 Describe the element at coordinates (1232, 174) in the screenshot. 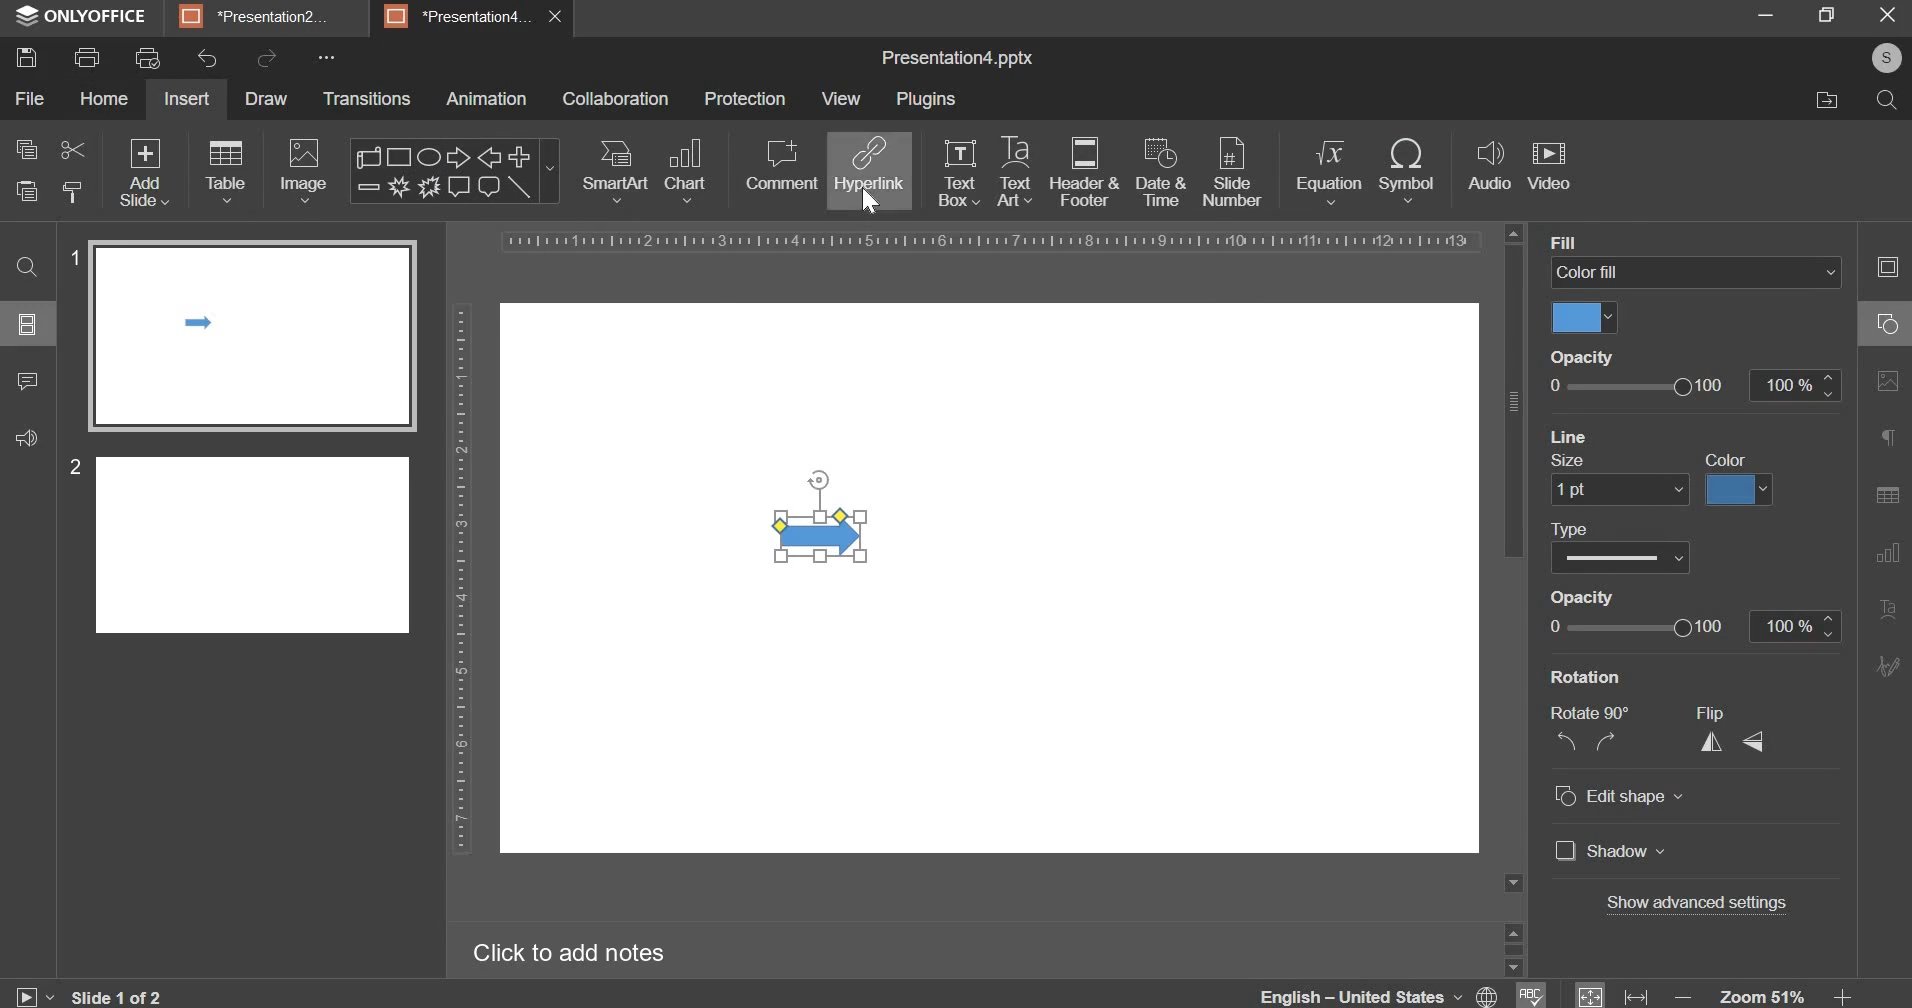

I see `slide number` at that location.